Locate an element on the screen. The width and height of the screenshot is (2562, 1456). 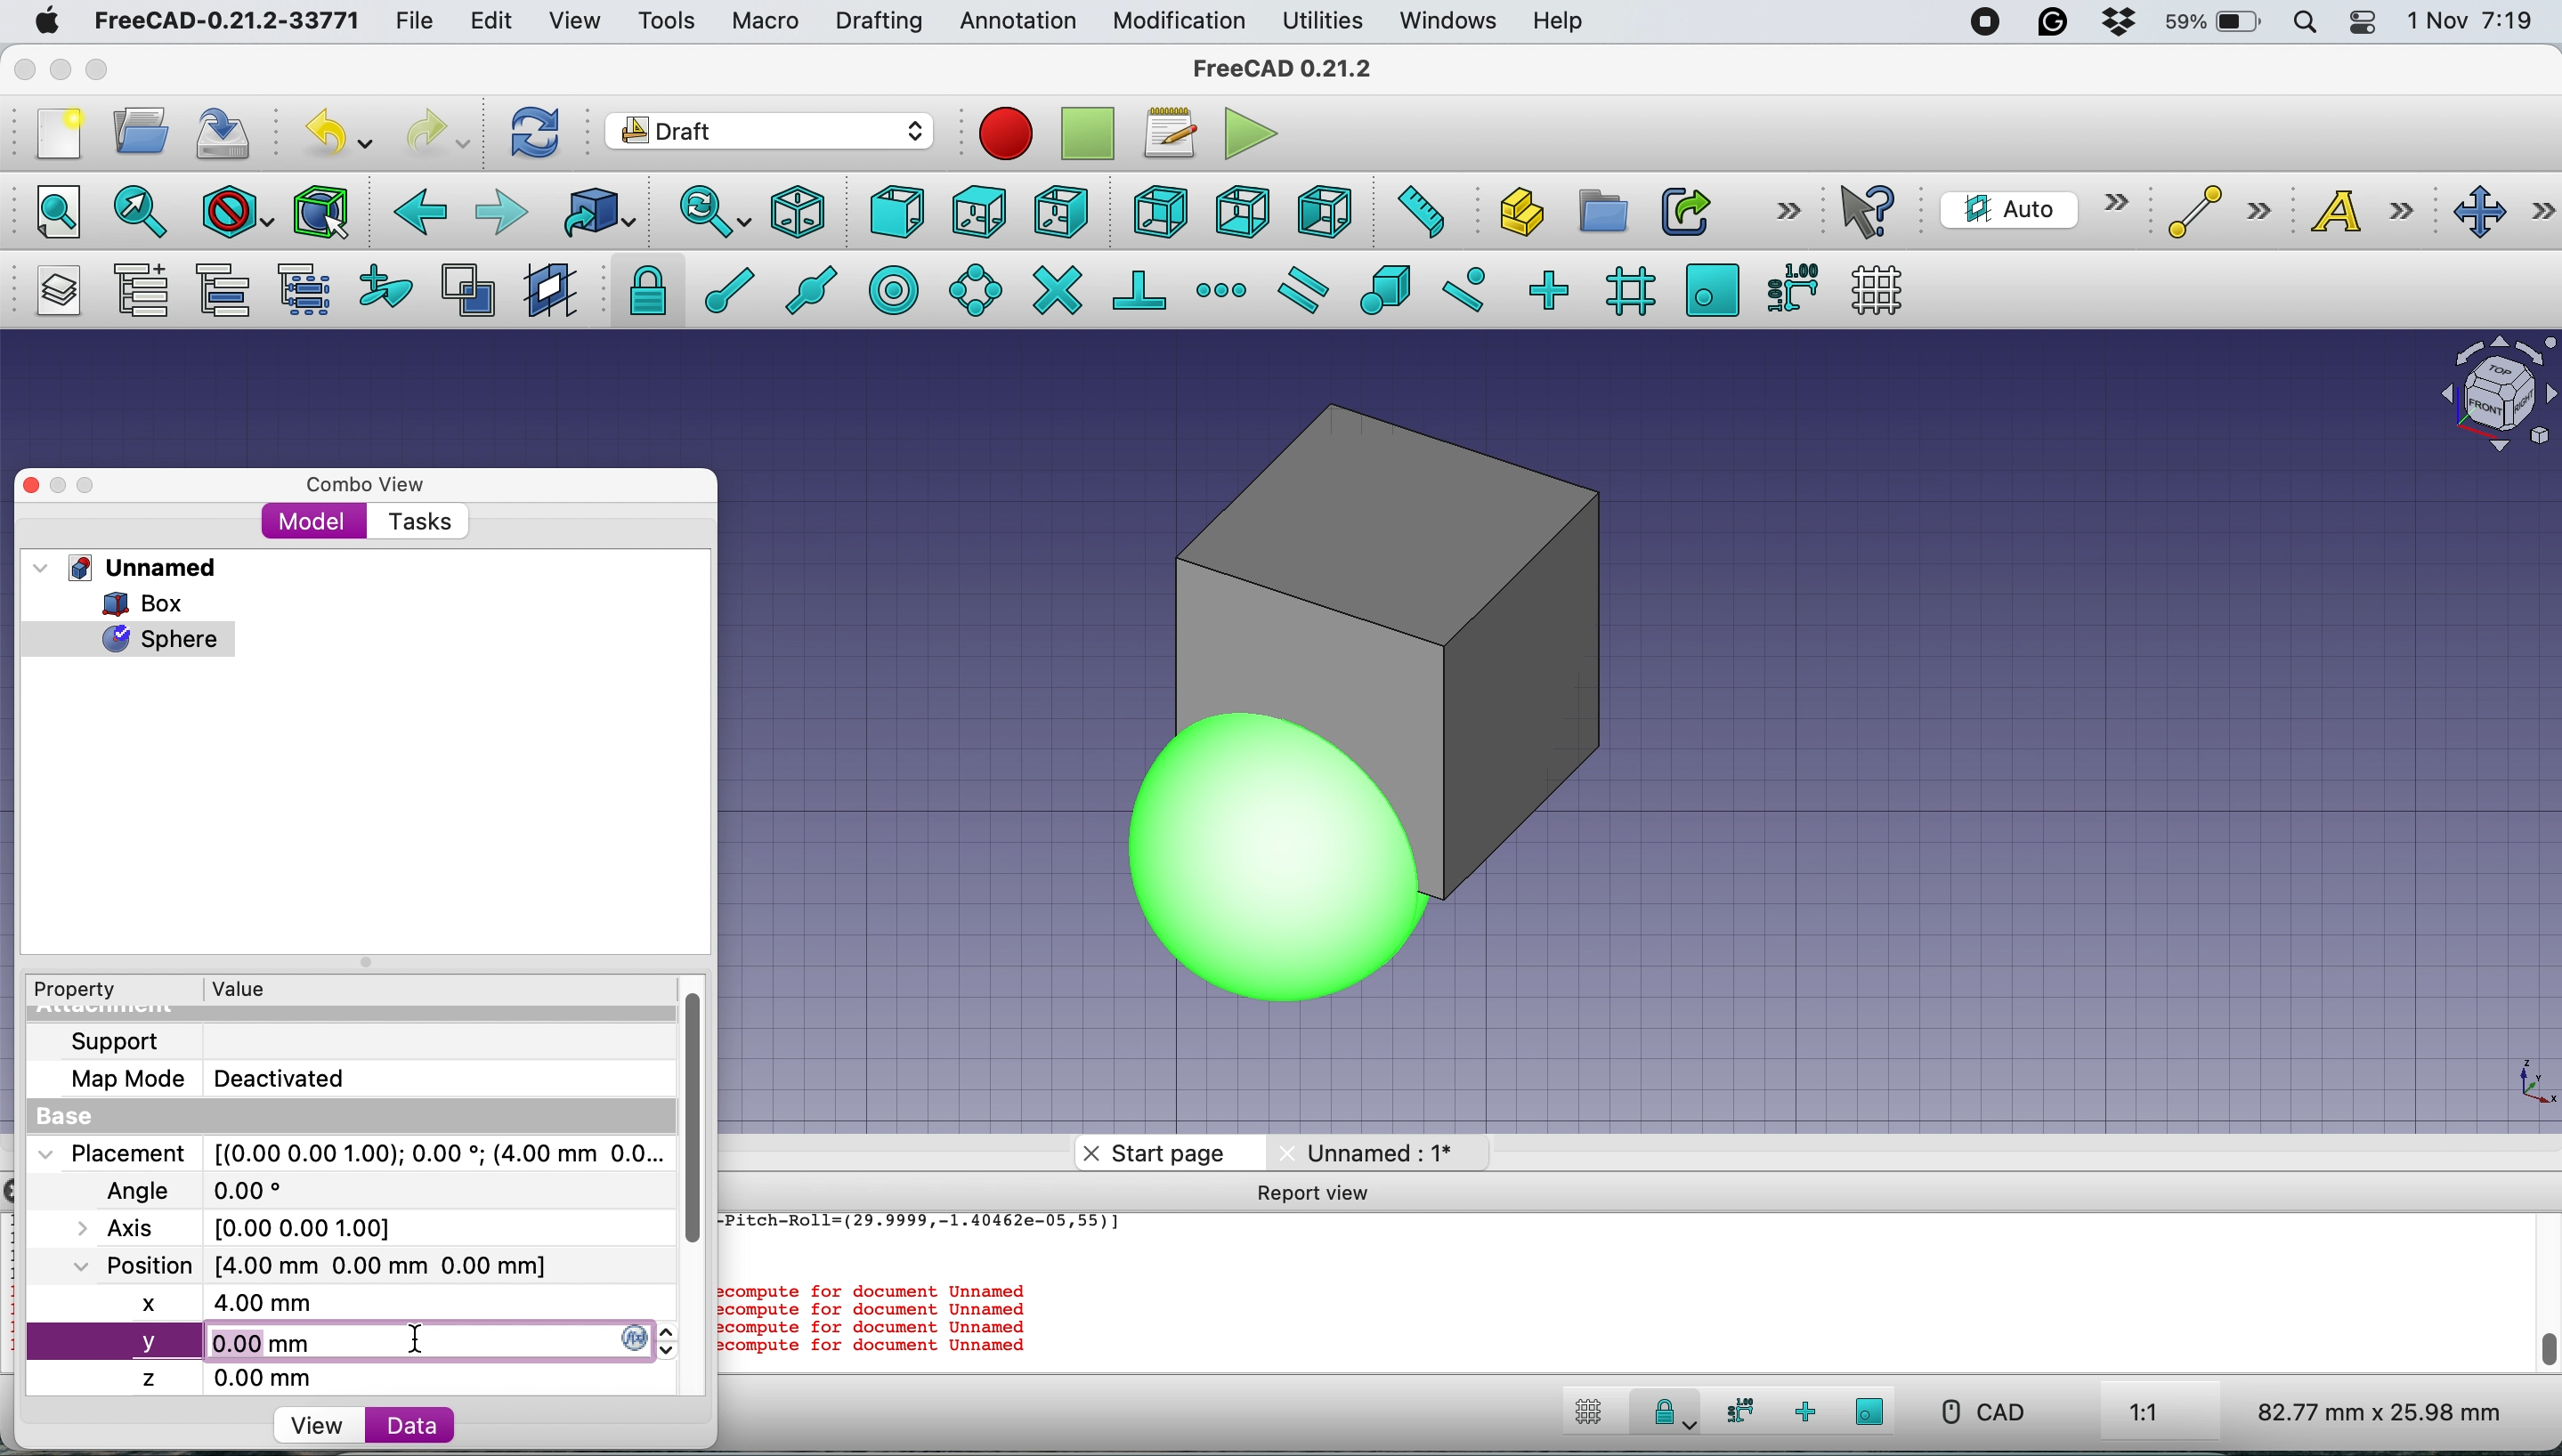
z axis is located at coordinates (239, 1378).